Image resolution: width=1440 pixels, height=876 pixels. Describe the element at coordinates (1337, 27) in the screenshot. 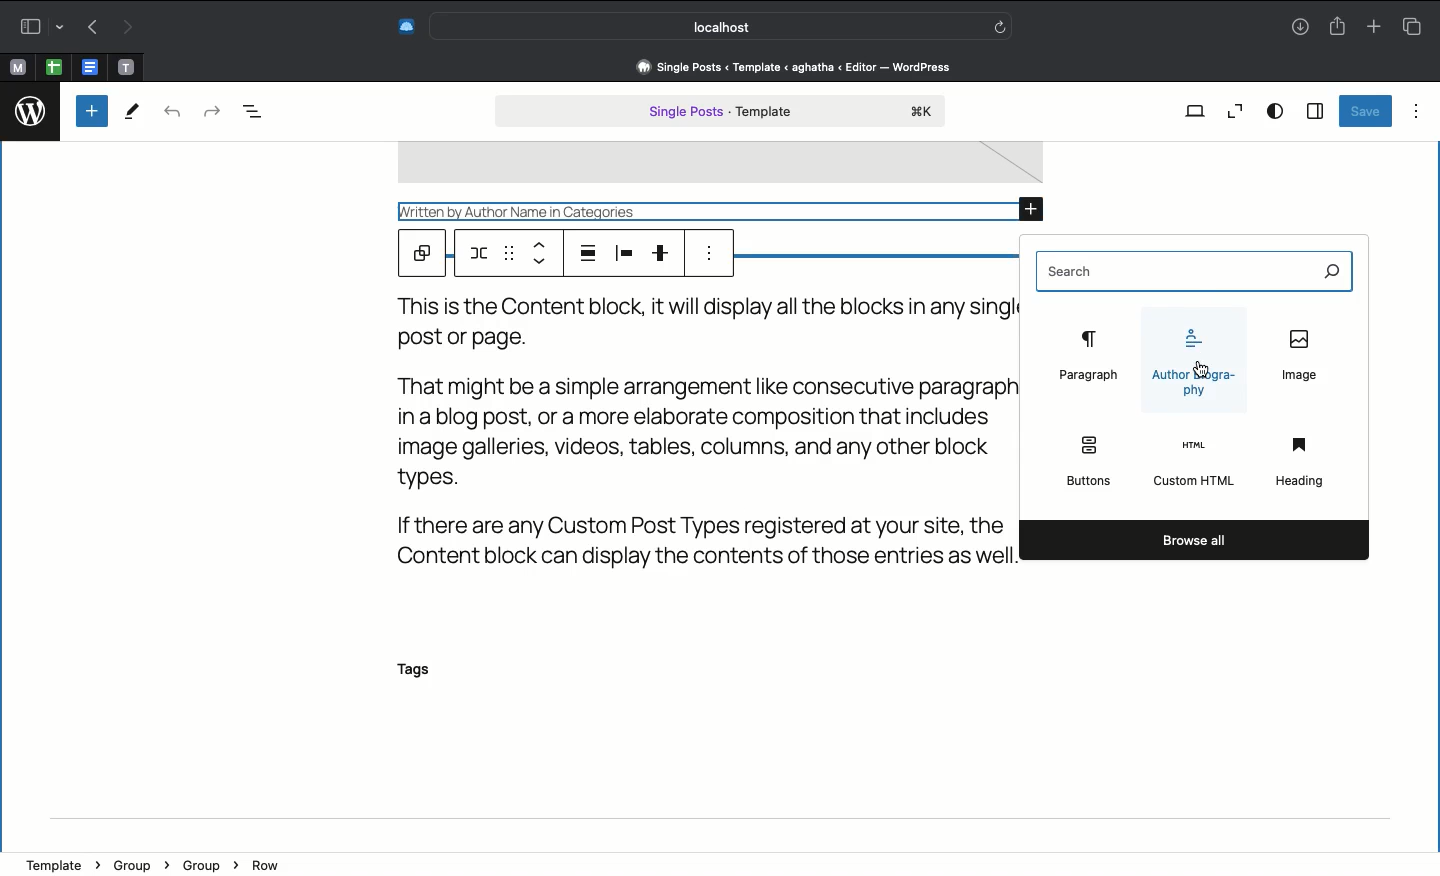

I see `Share` at that location.